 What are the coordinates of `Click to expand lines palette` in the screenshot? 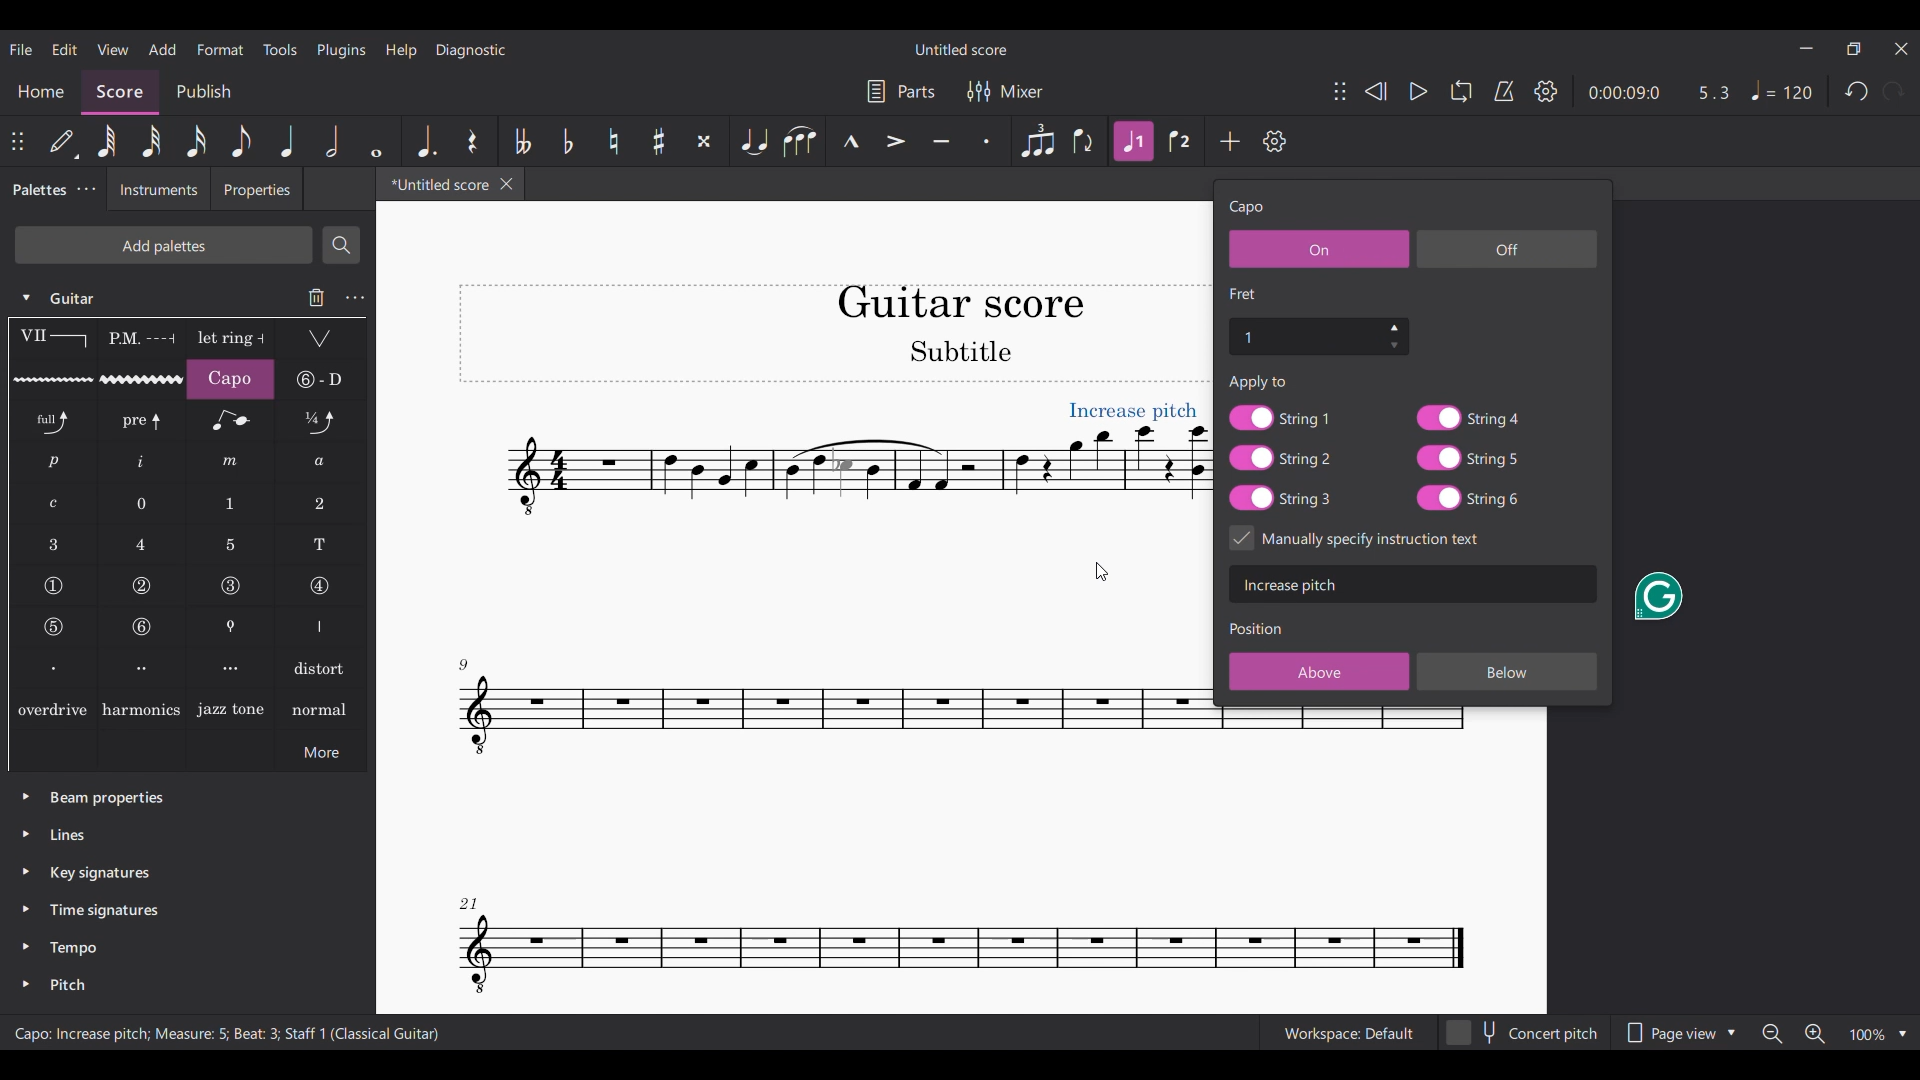 It's located at (25, 834).